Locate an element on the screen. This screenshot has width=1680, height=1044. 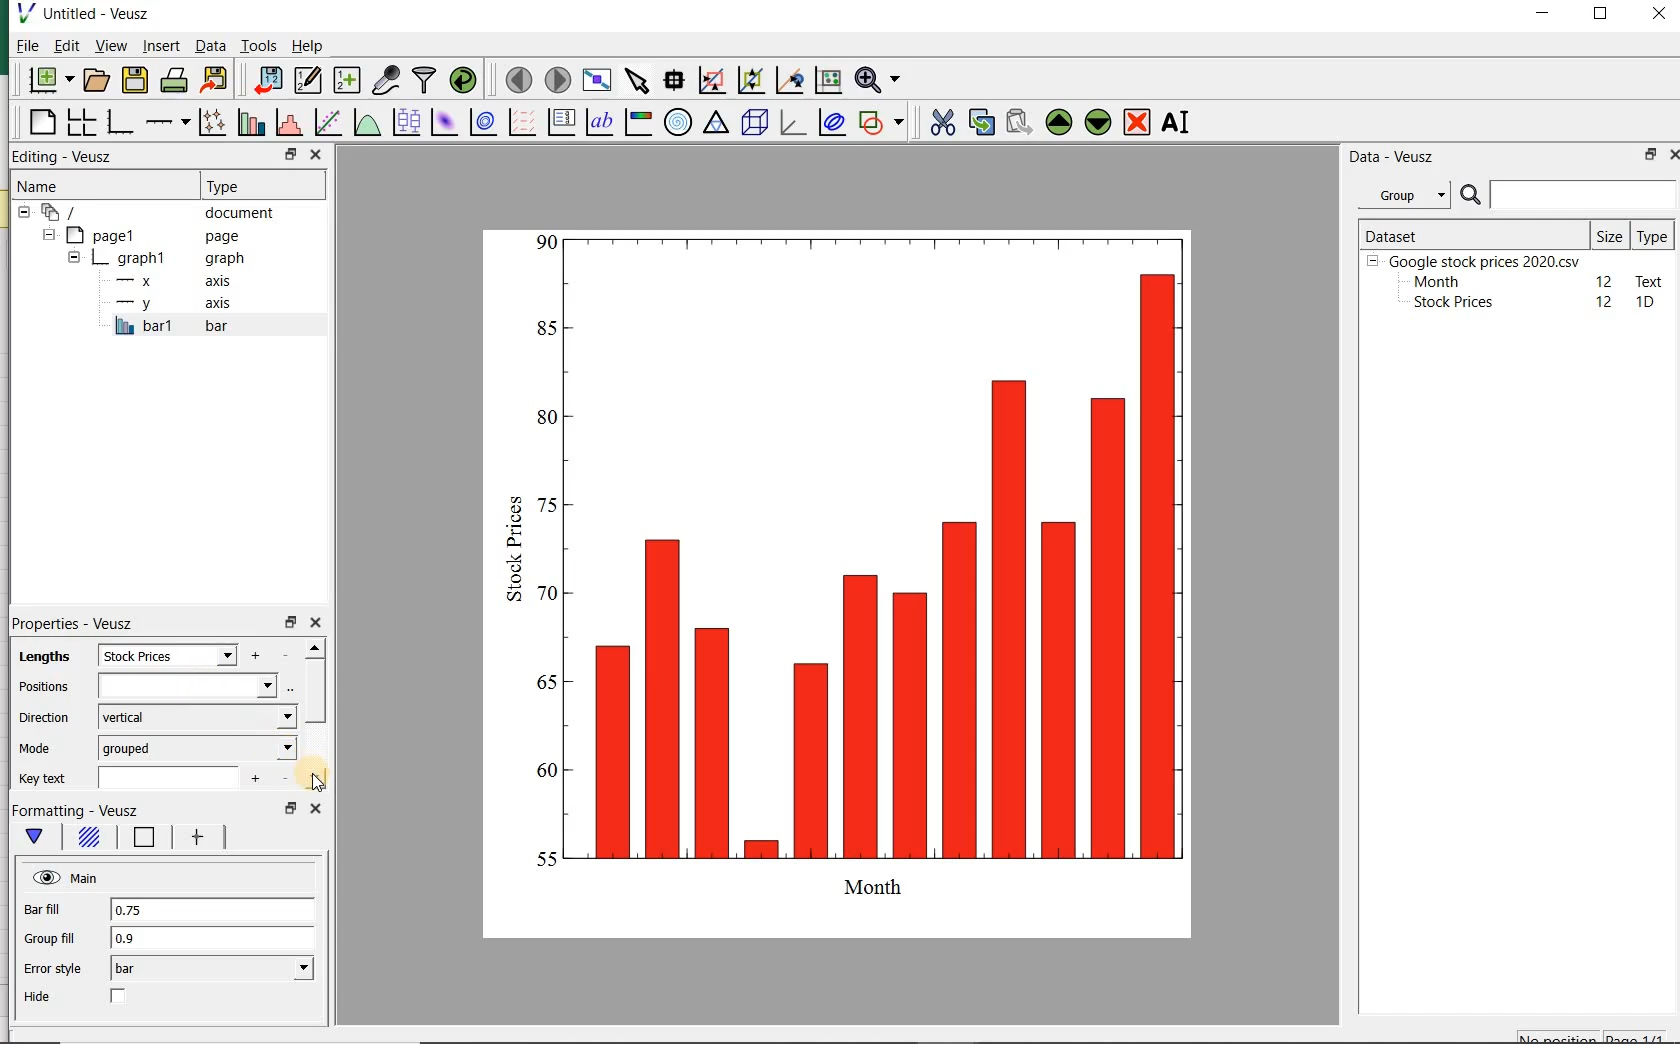
open a document is located at coordinates (98, 79).